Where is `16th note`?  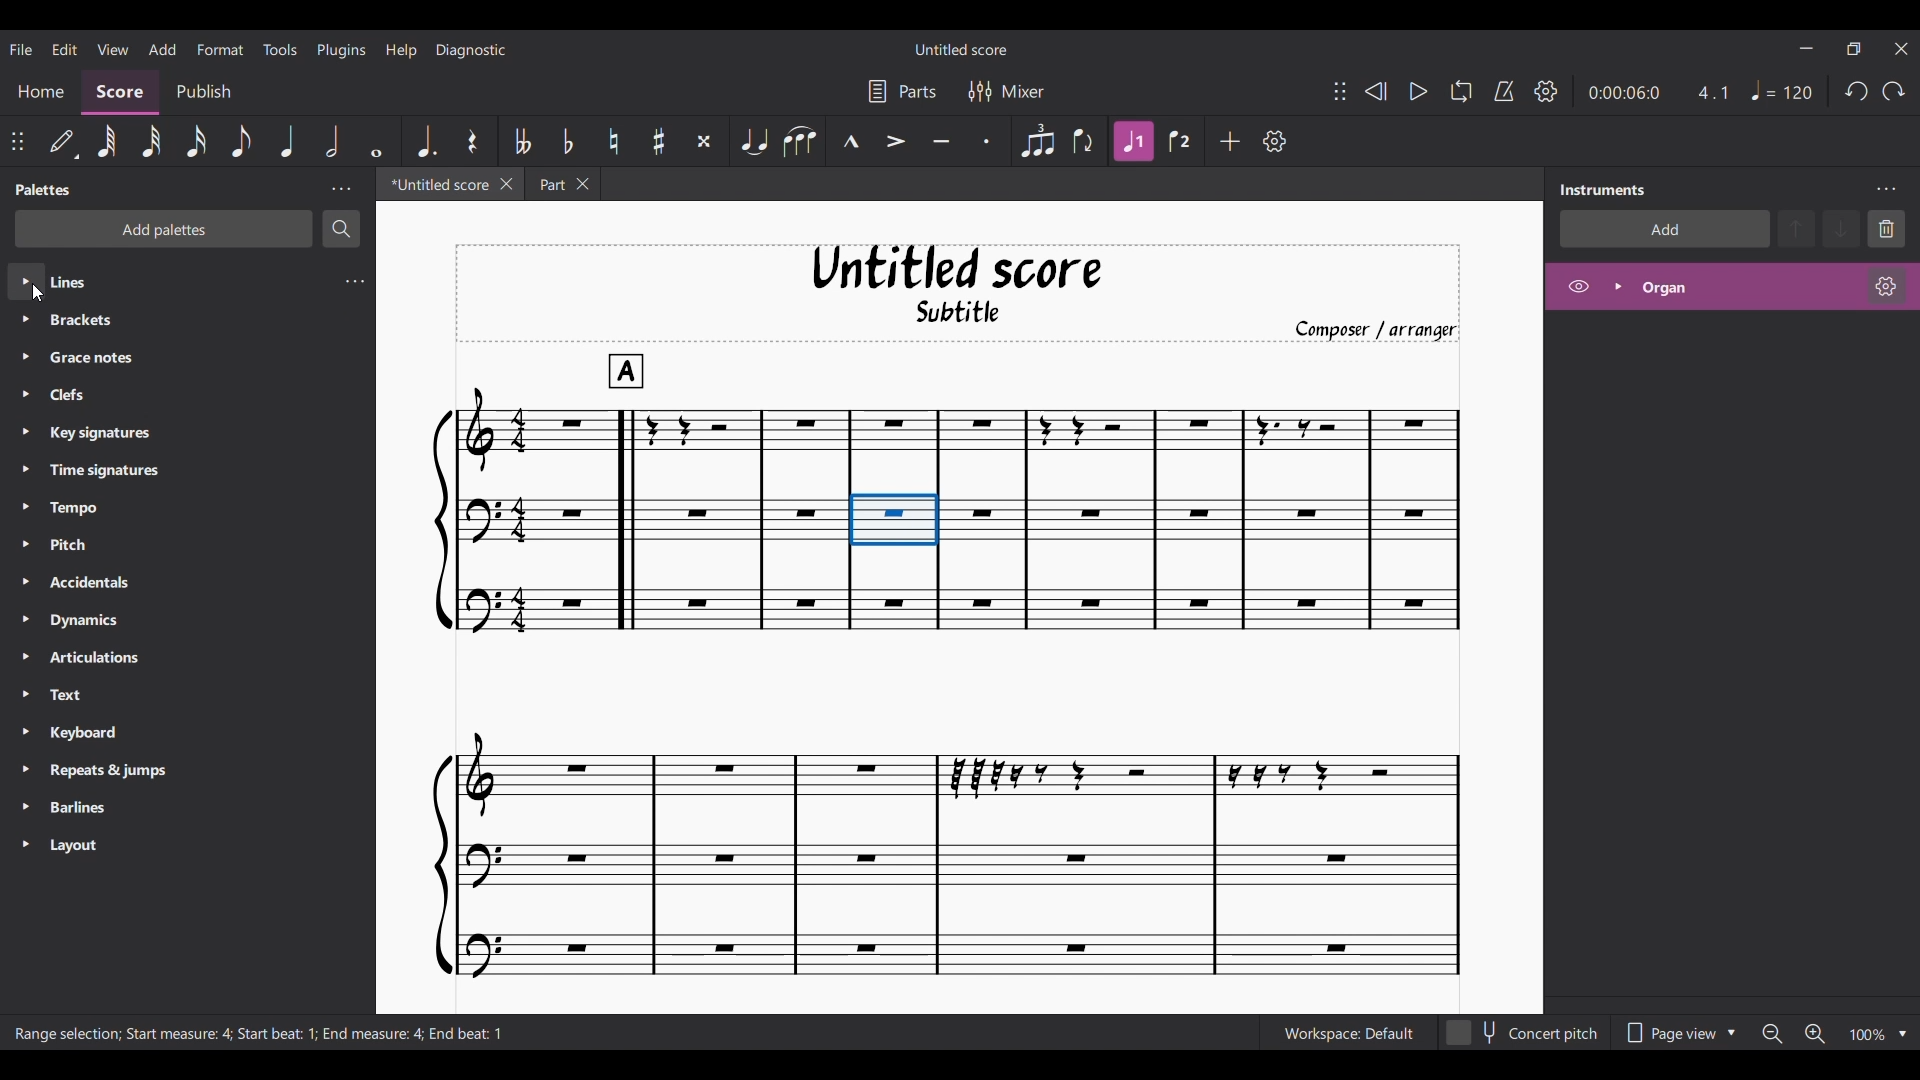
16th note is located at coordinates (197, 142).